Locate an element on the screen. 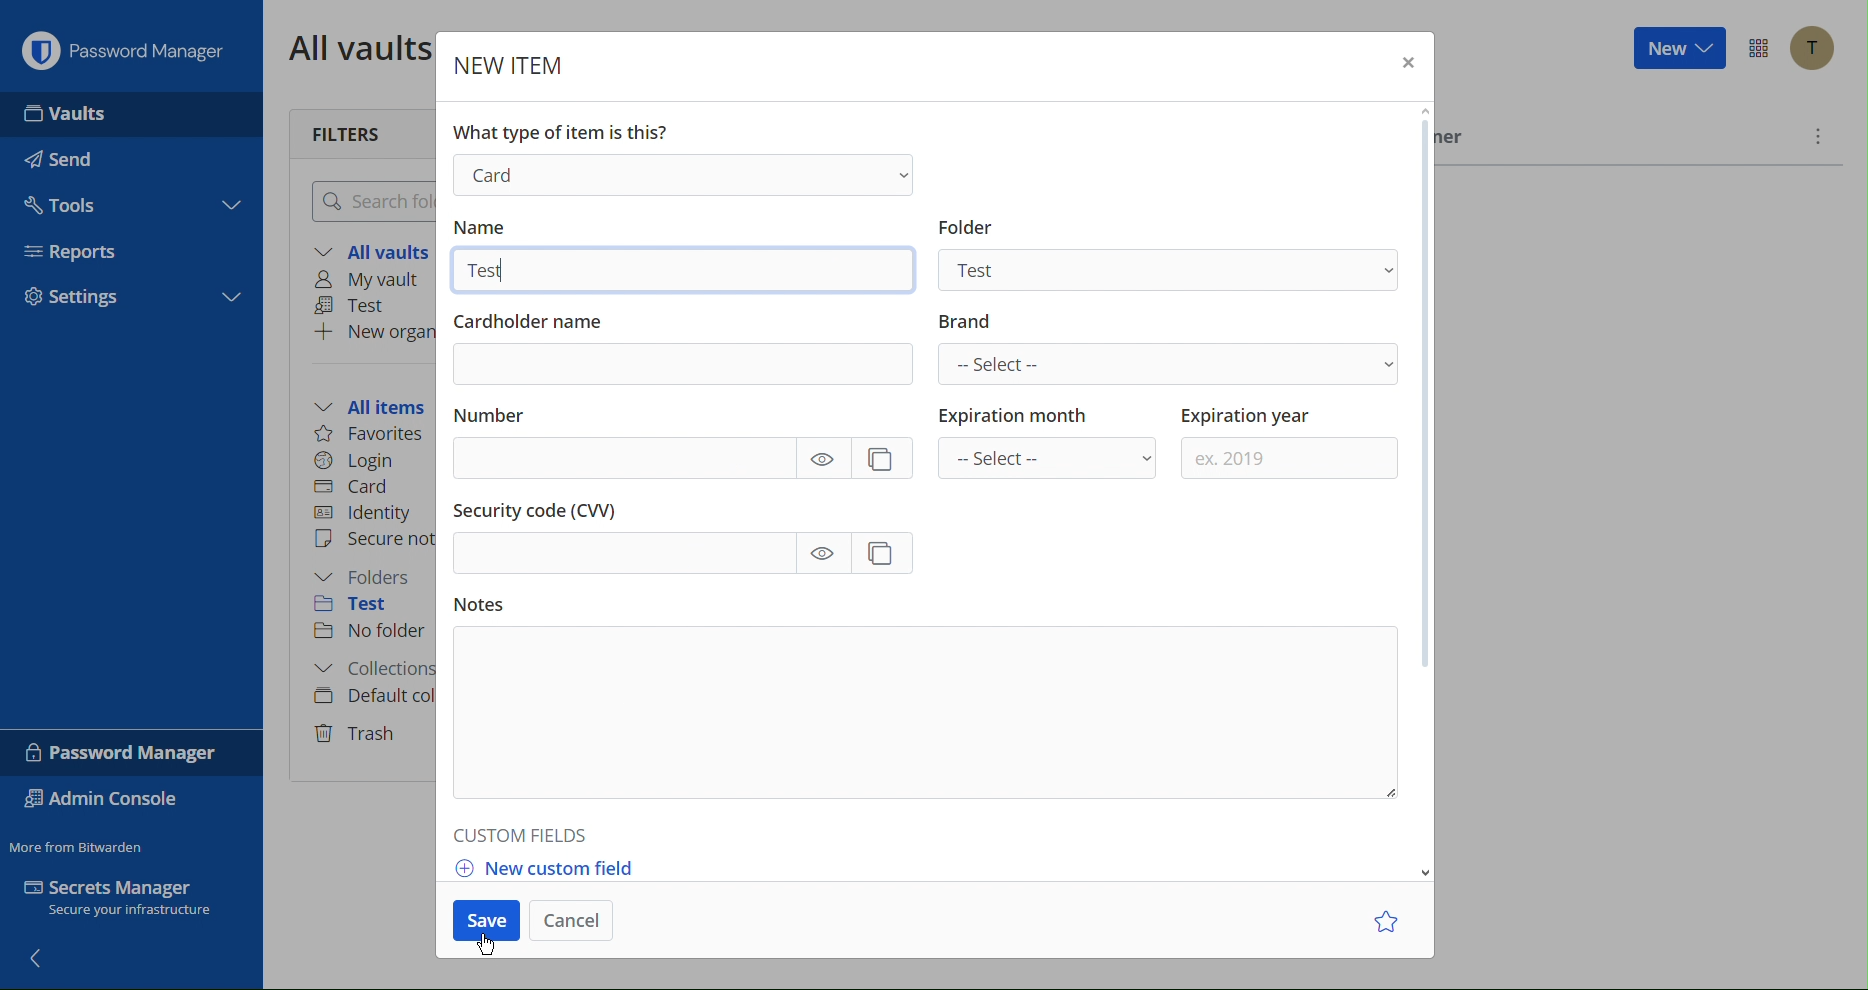 The image size is (1868, 990). What type of item is this? is located at coordinates (575, 127).